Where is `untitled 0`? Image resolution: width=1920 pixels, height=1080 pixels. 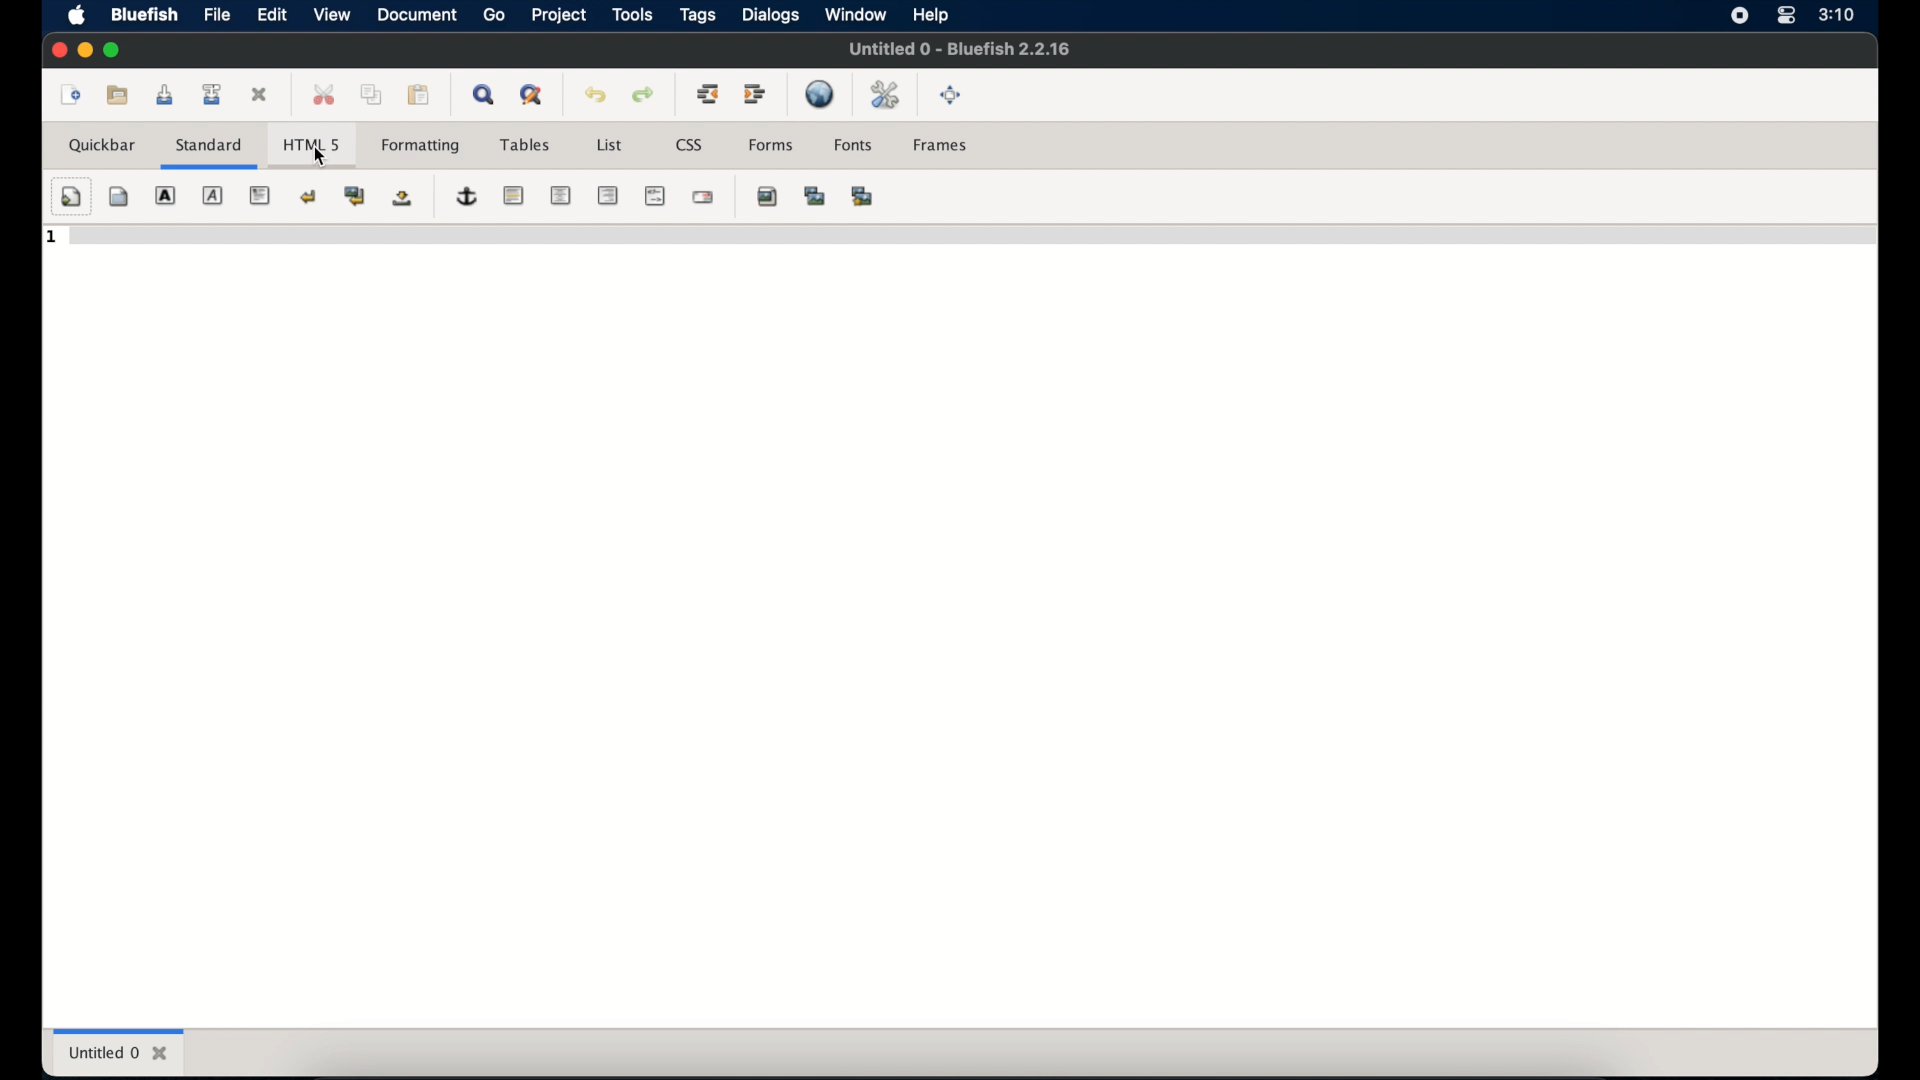
untitled 0 is located at coordinates (119, 1052).